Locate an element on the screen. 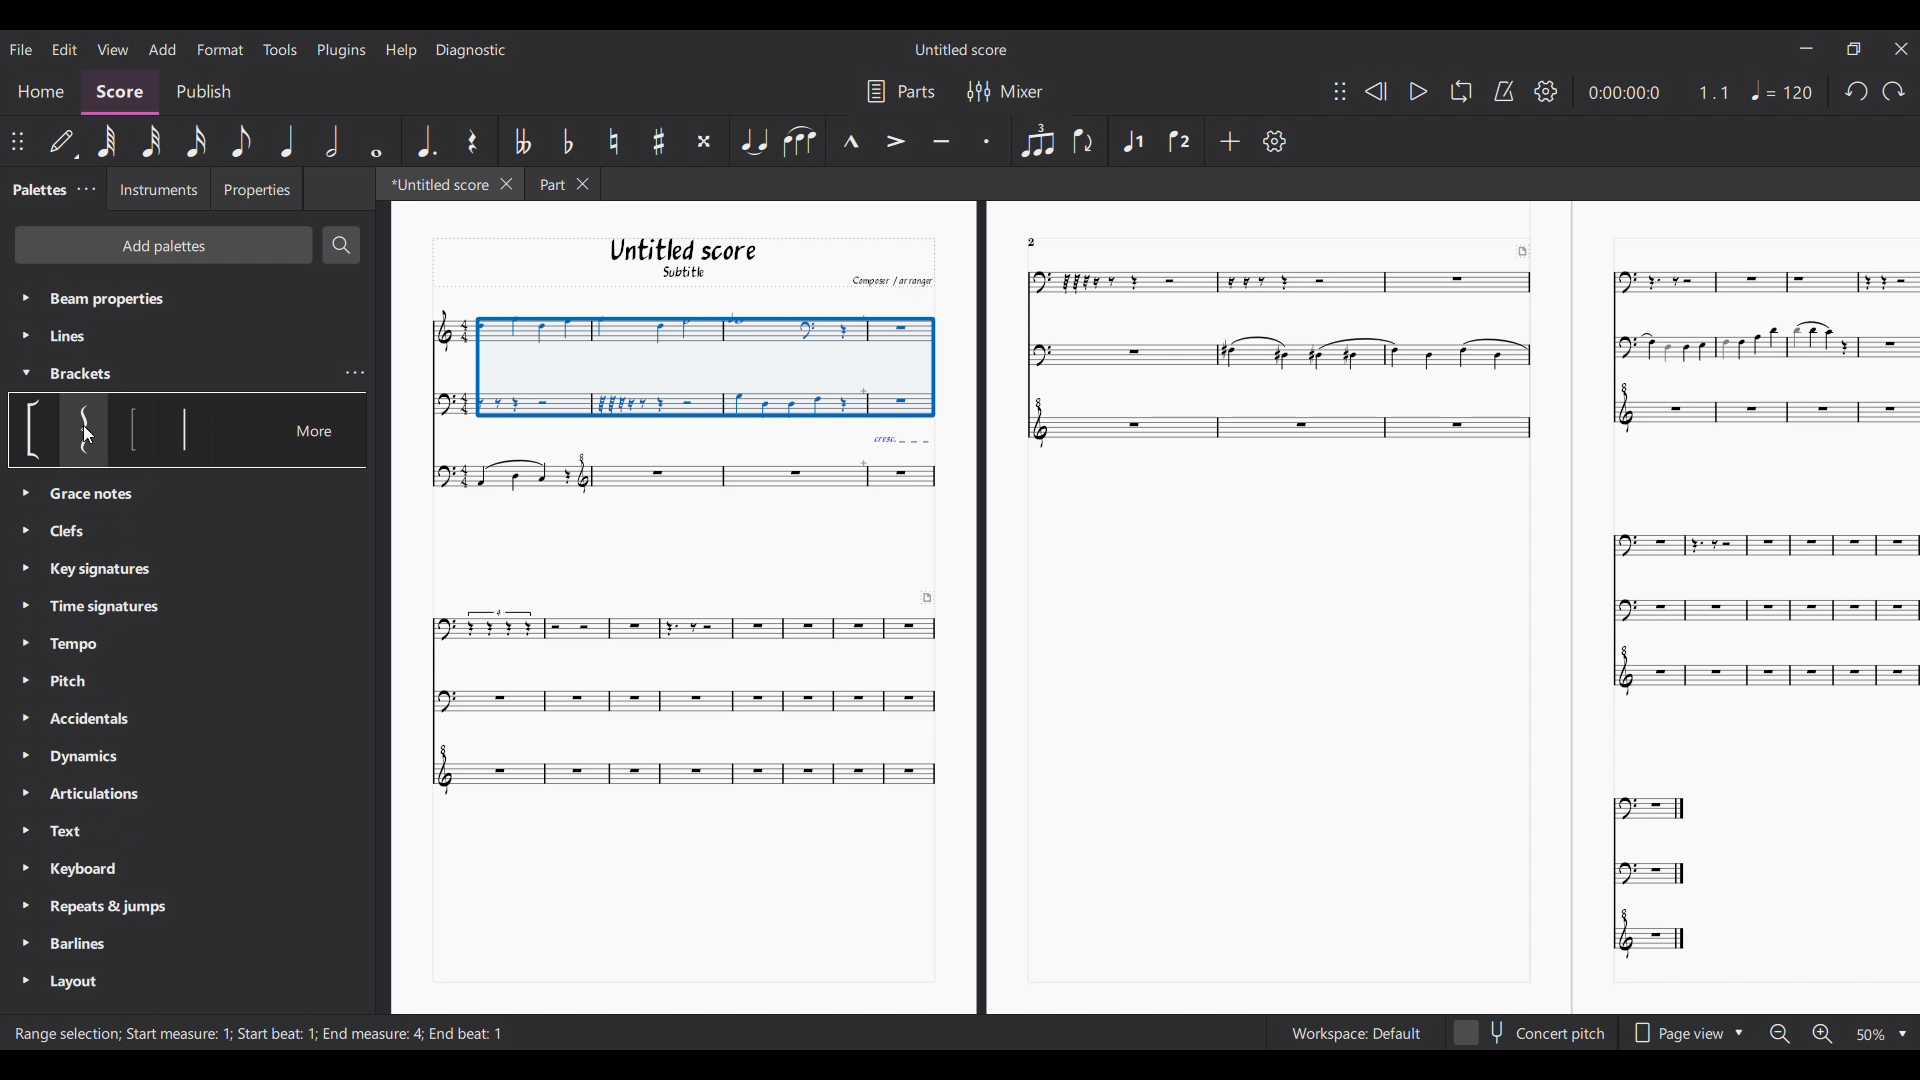  Mixer settings is located at coordinates (1022, 91).